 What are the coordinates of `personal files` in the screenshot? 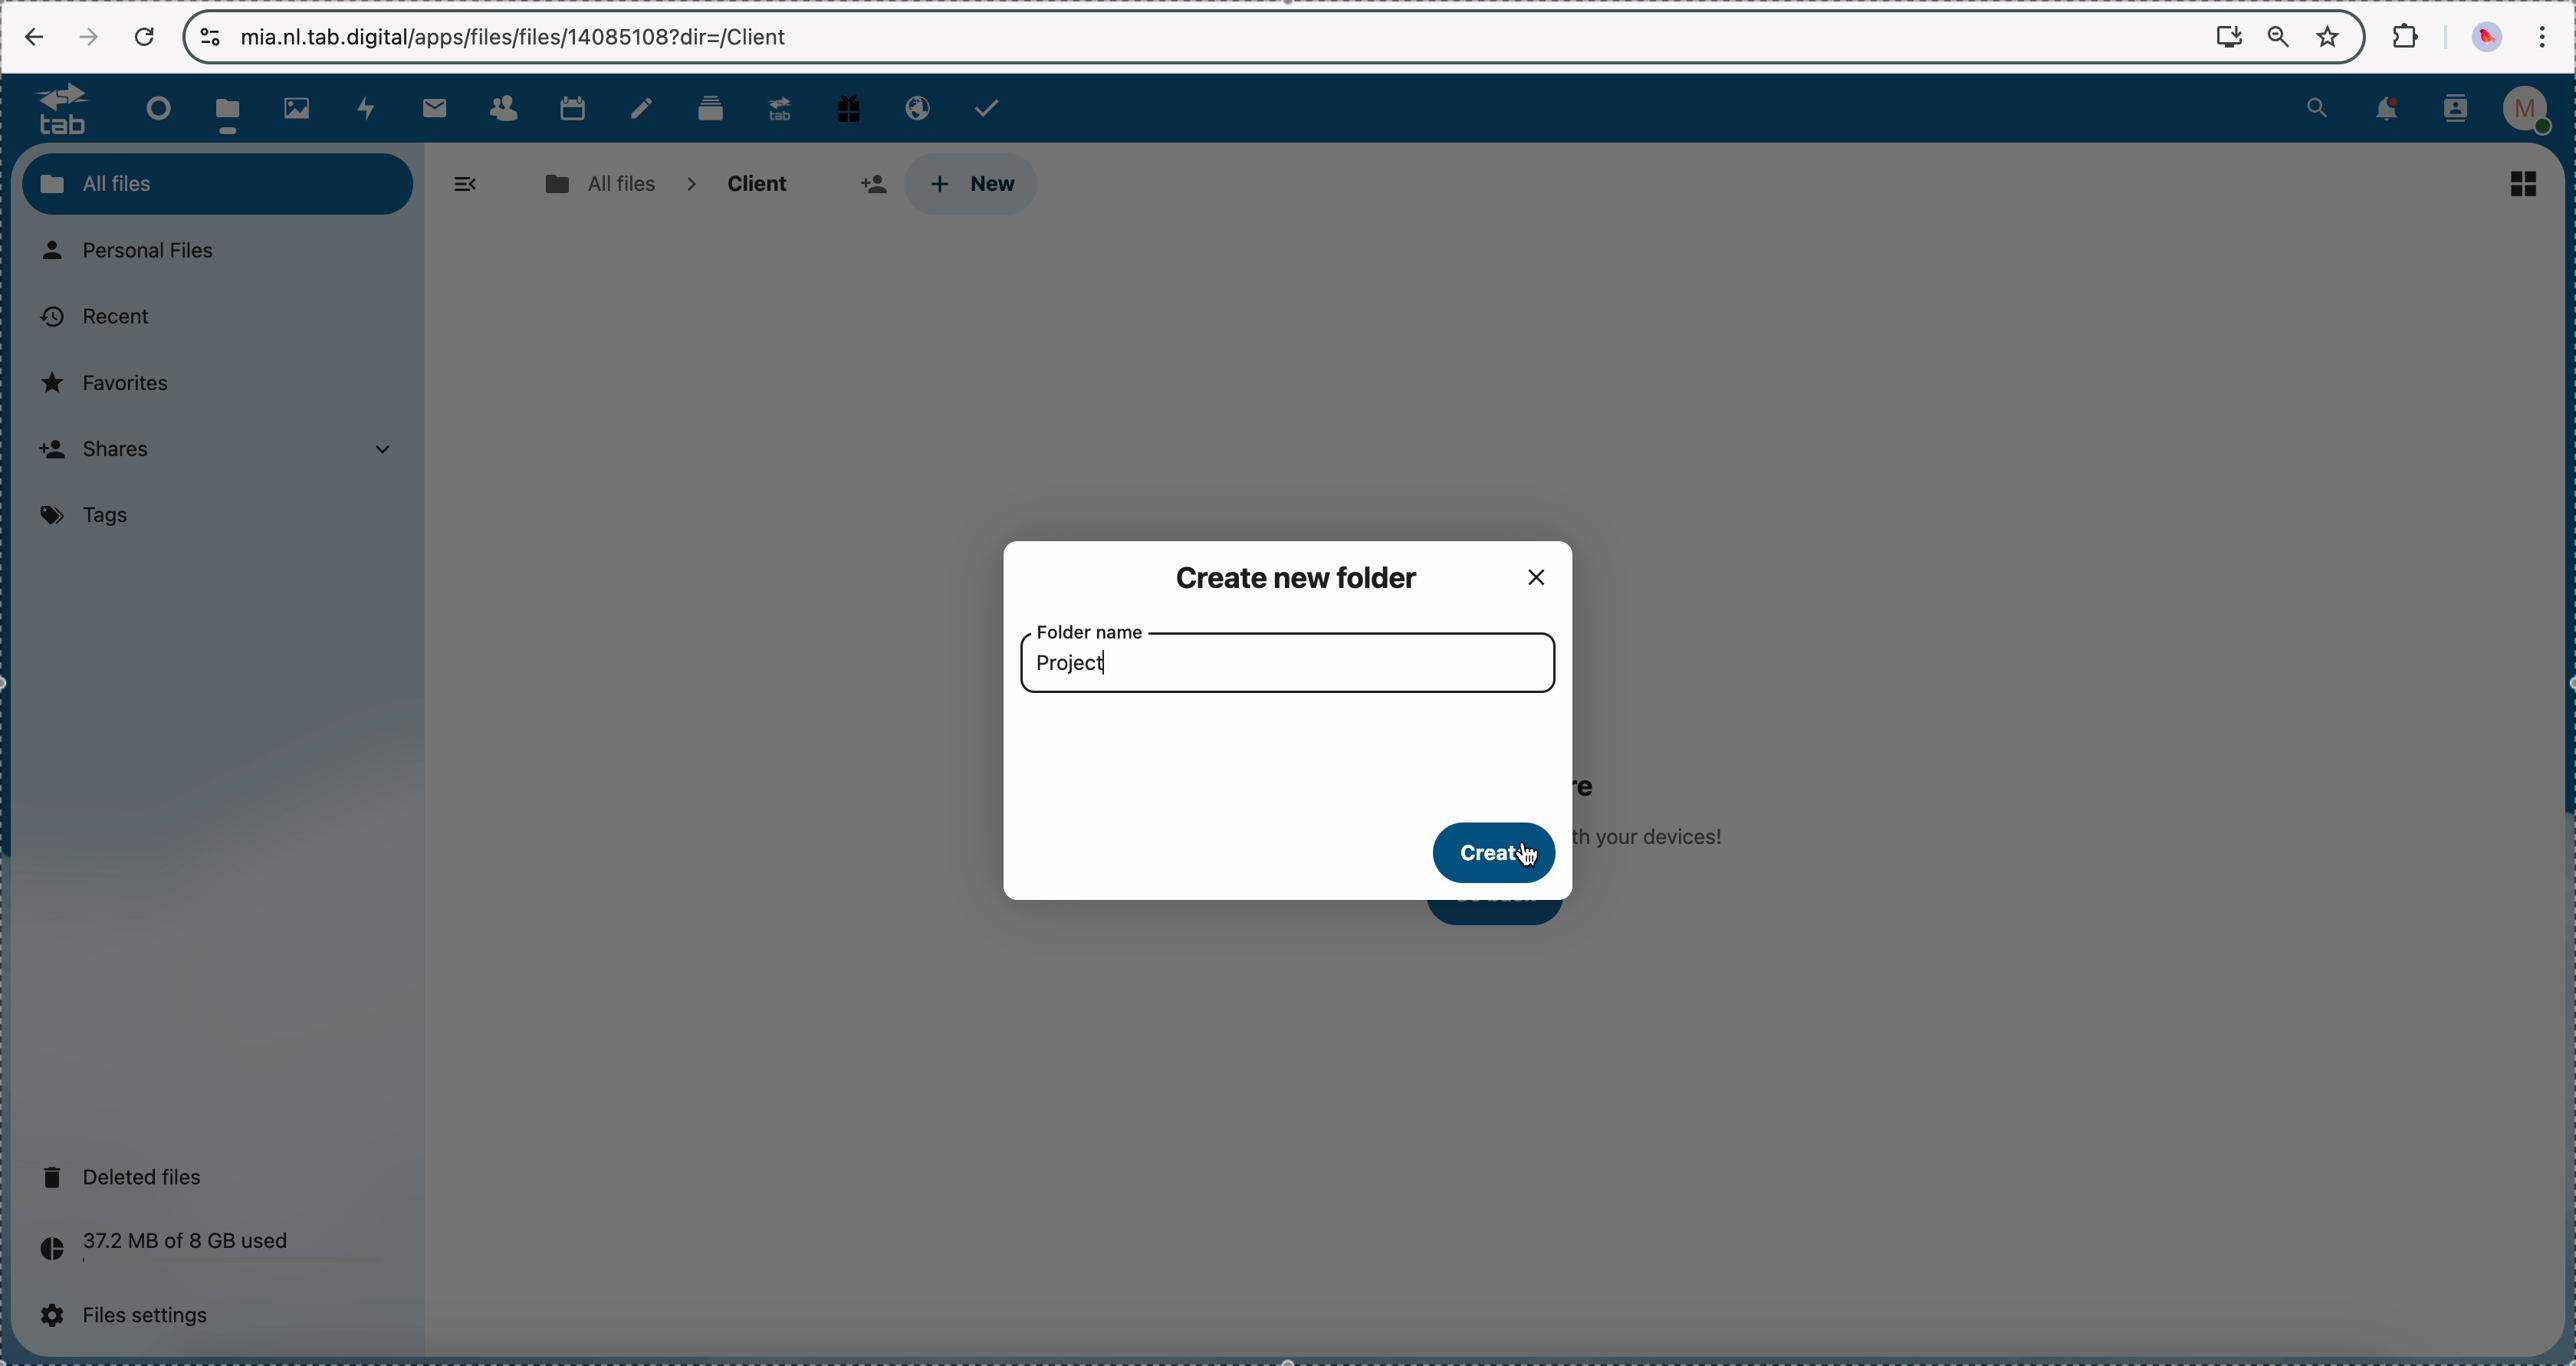 It's located at (139, 252).